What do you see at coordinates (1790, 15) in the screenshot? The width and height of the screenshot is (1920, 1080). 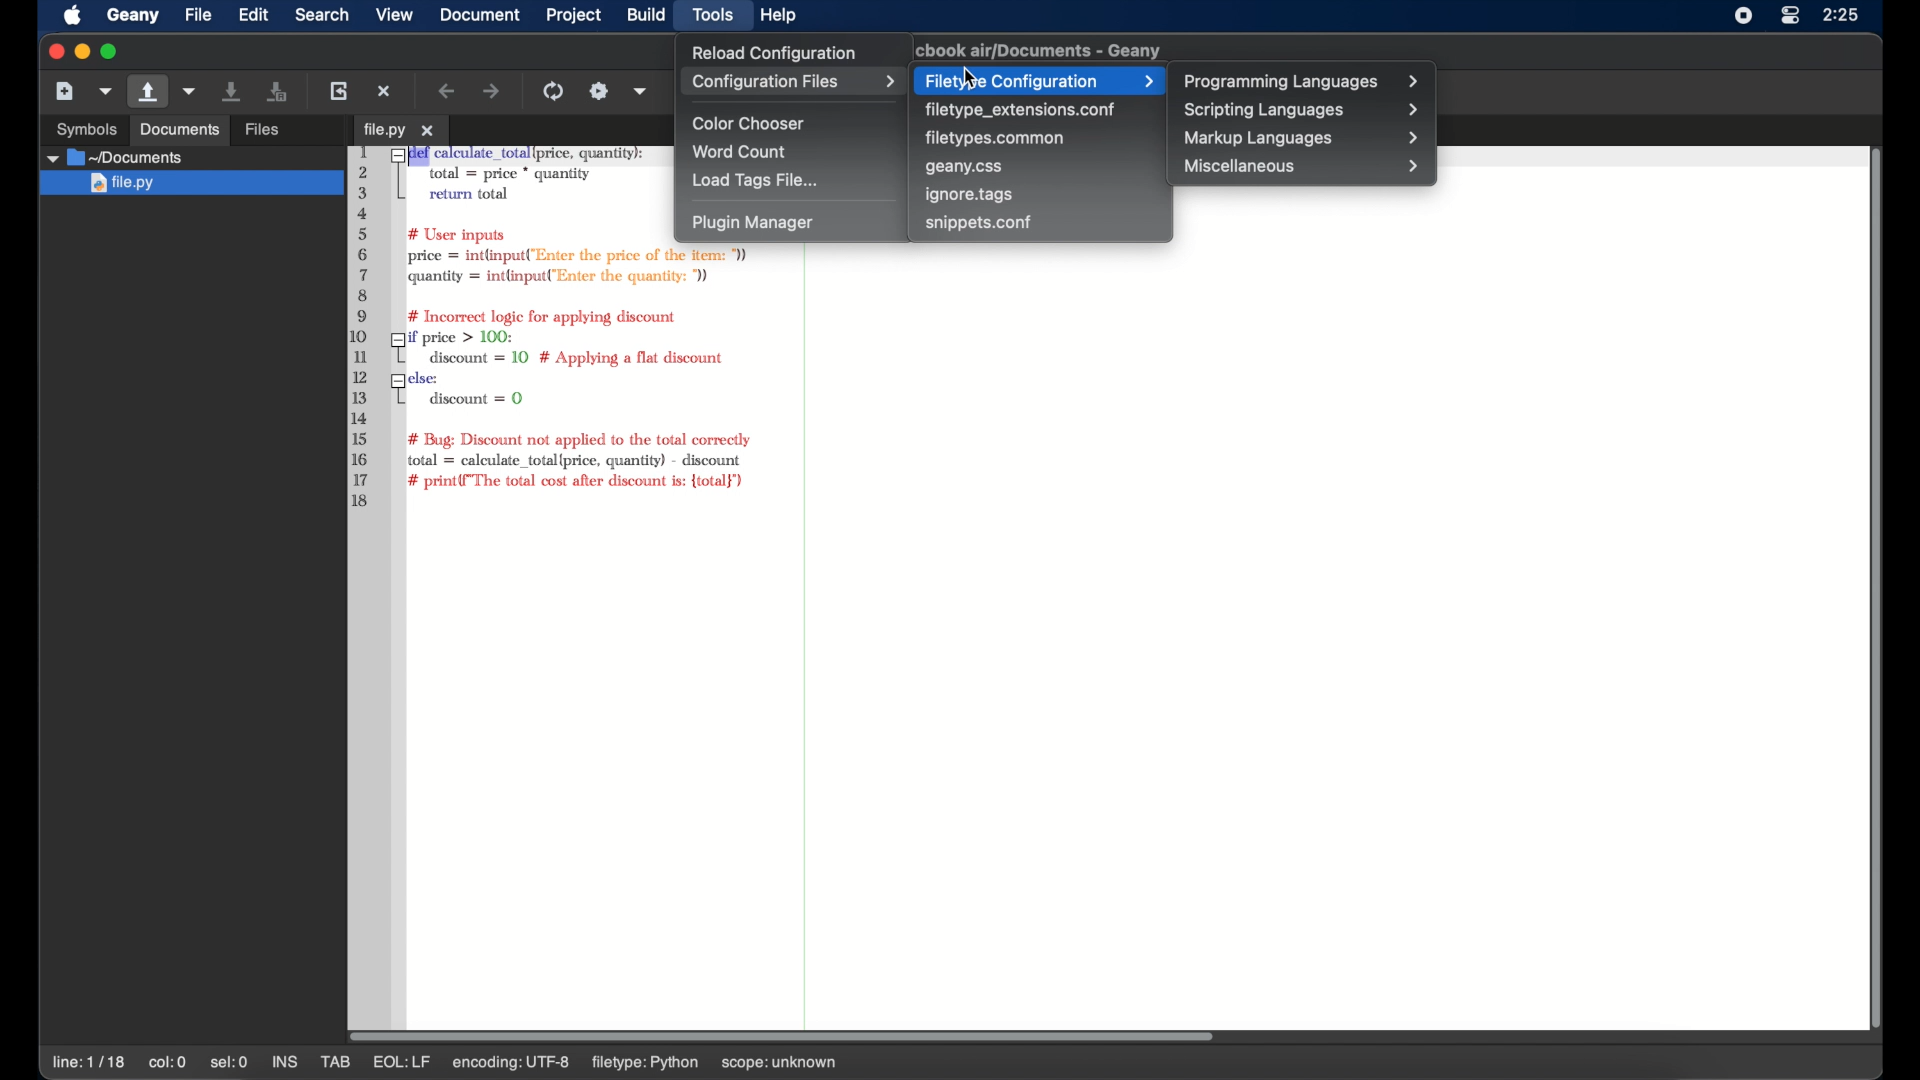 I see `control center` at bounding box center [1790, 15].